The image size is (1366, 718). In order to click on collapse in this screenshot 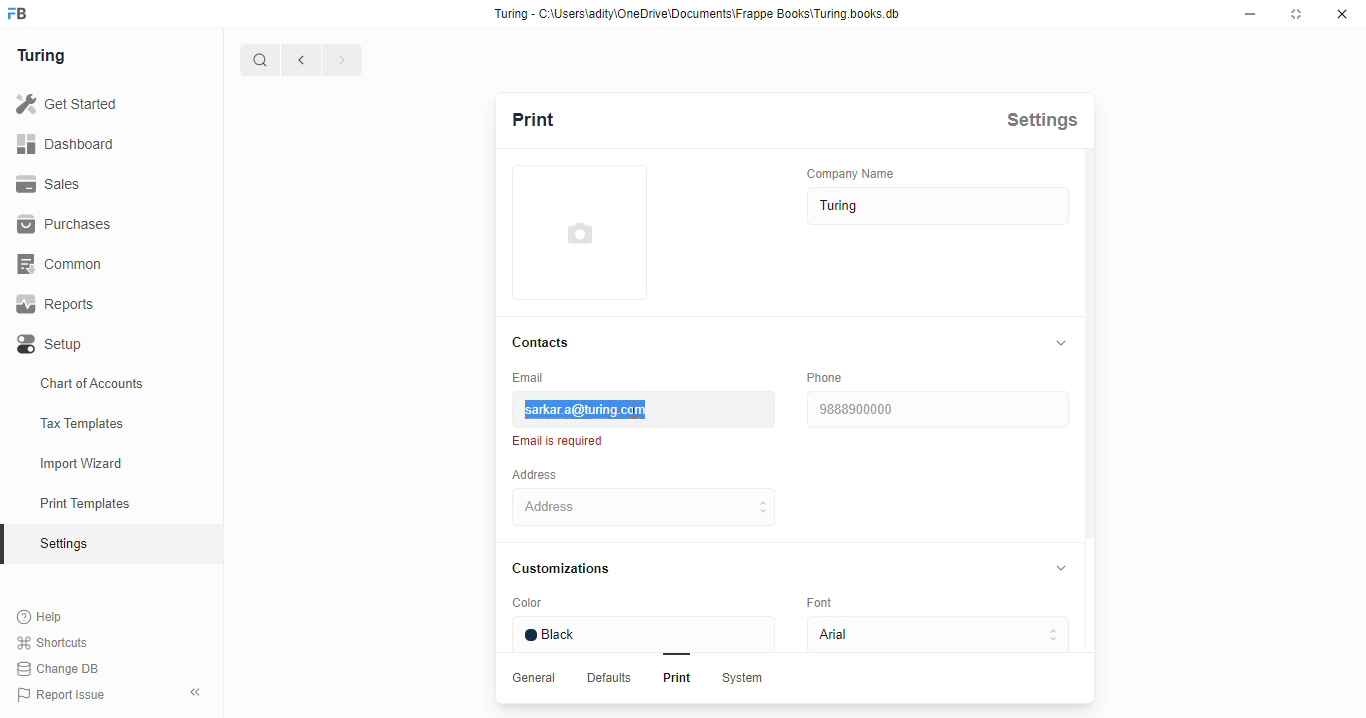, I will do `click(1066, 570)`.